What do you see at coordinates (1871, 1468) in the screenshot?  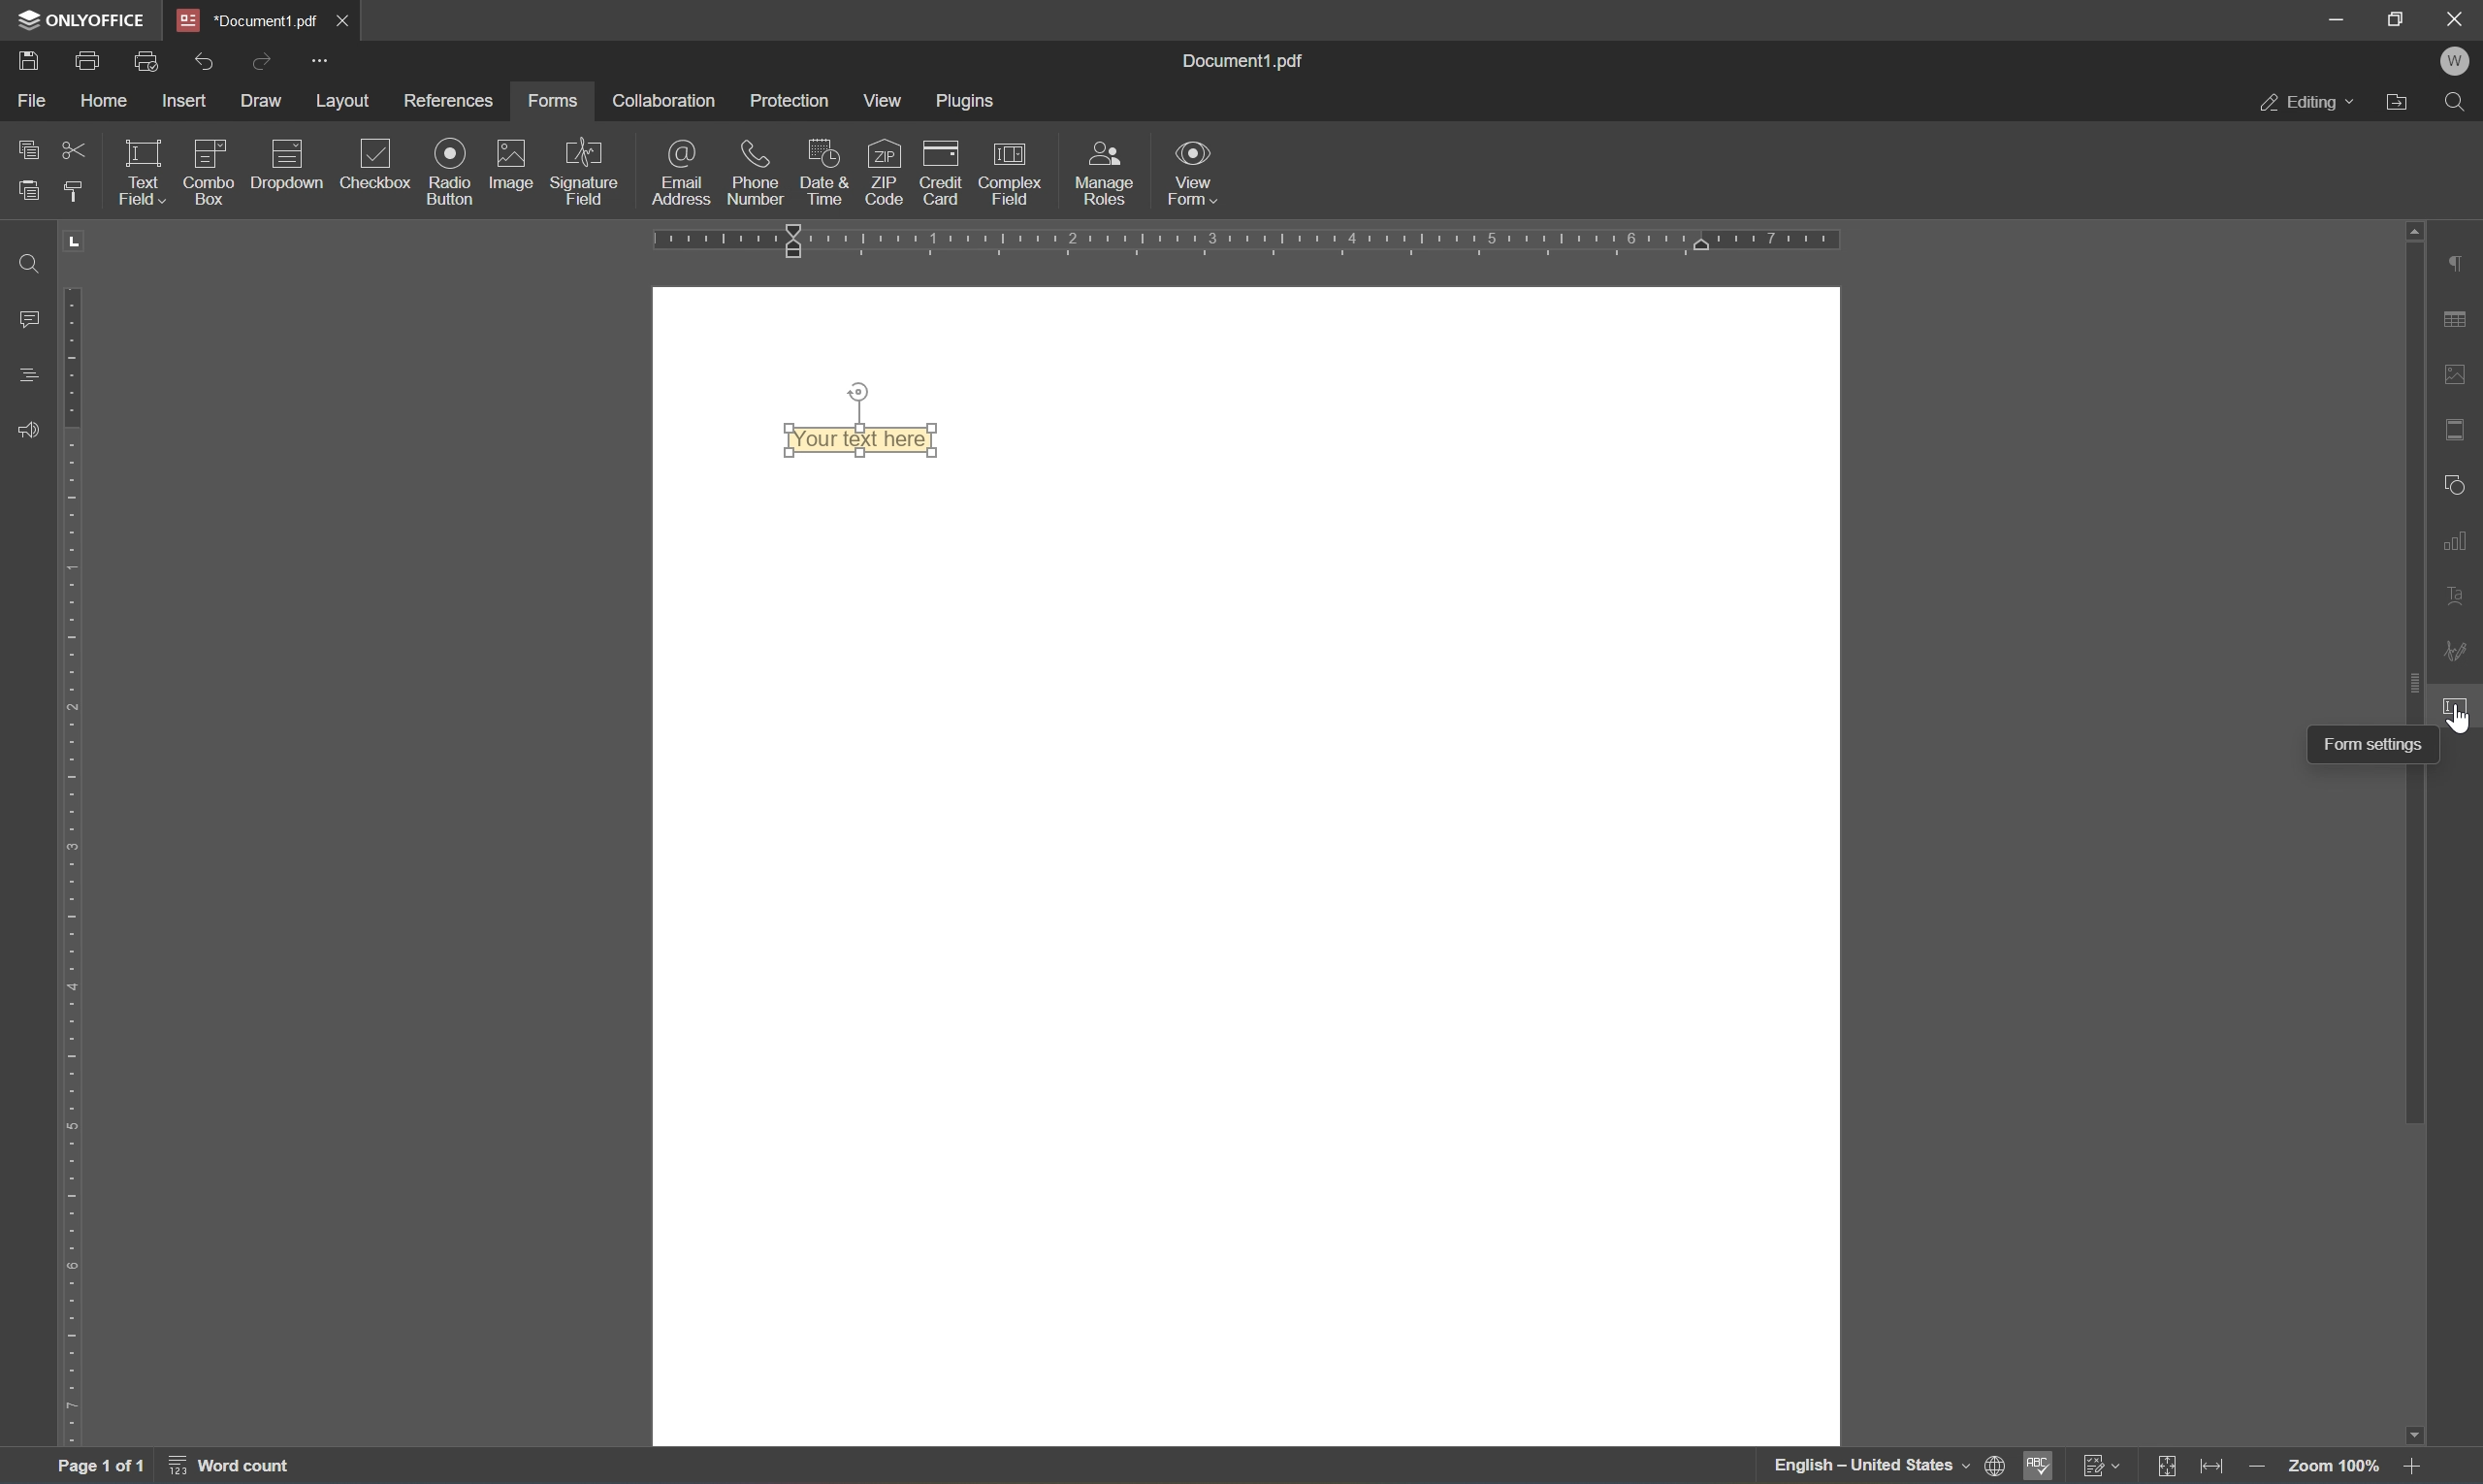 I see `english - united states` at bounding box center [1871, 1468].